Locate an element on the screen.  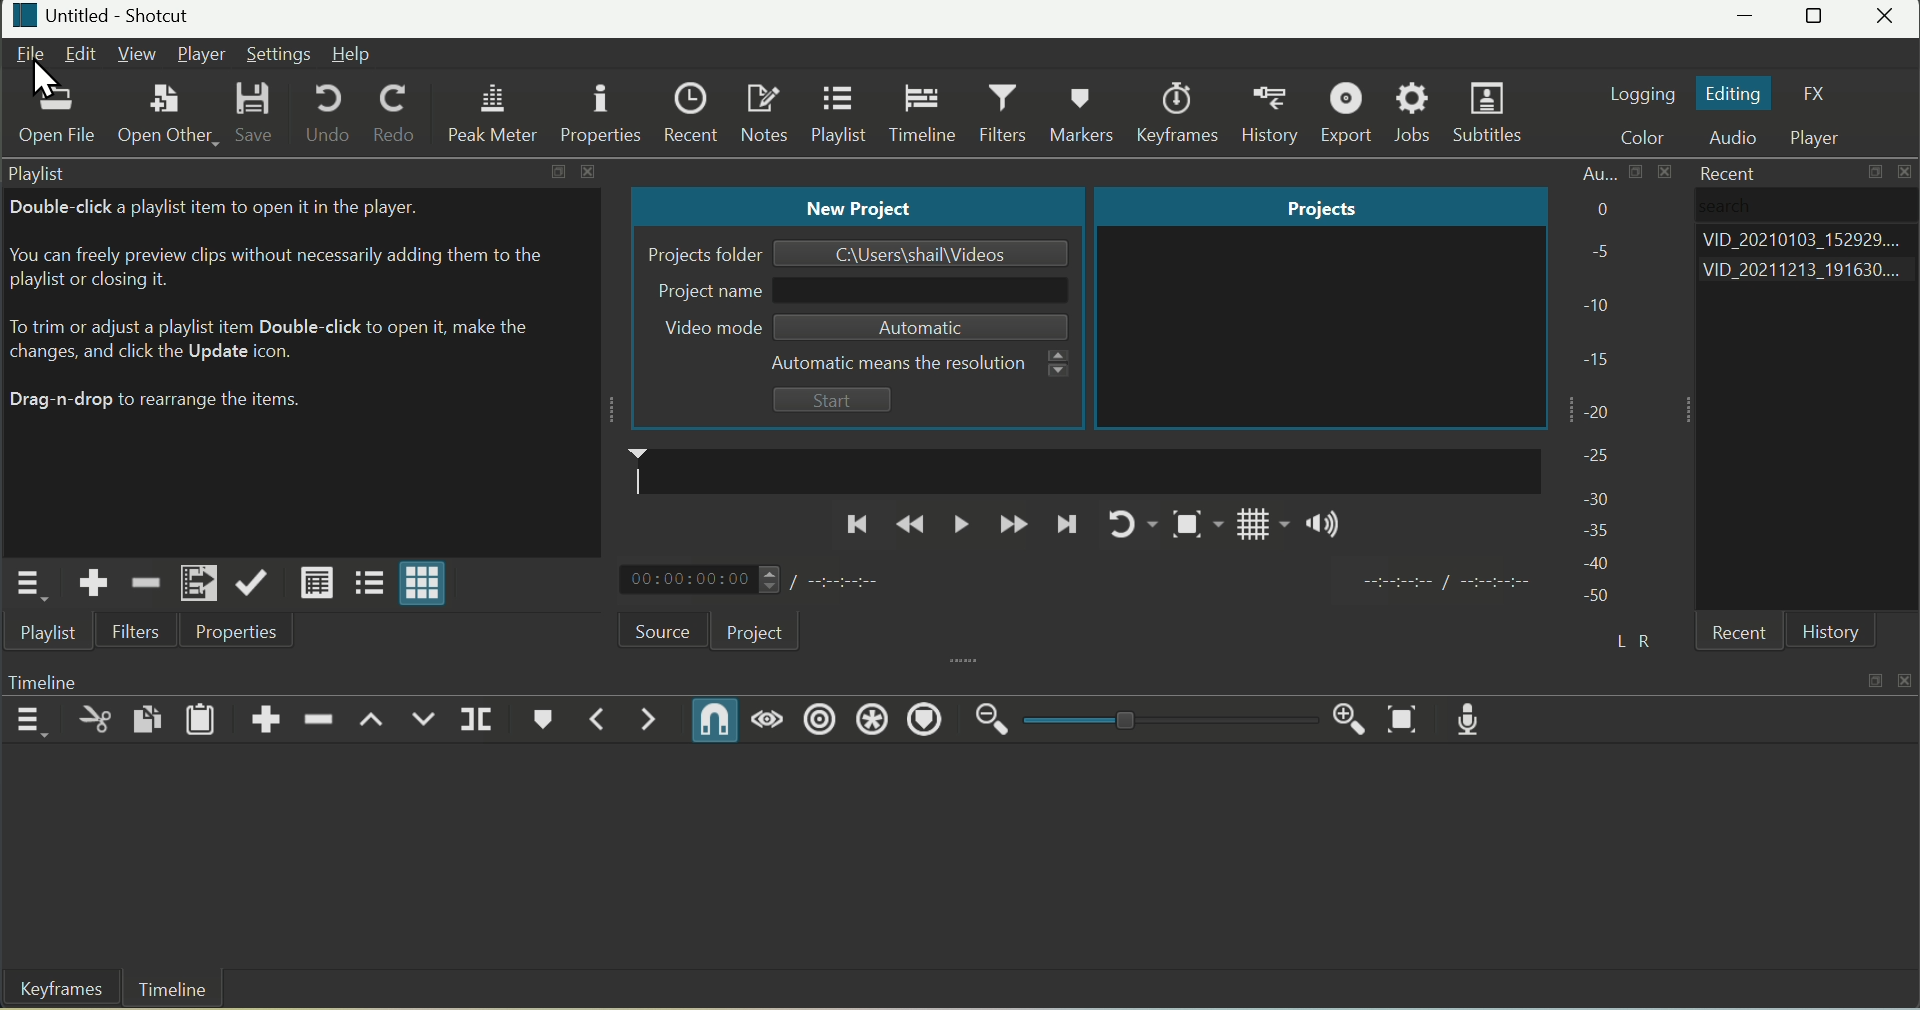
Add files to Playlist is located at coordinates (197, 582).